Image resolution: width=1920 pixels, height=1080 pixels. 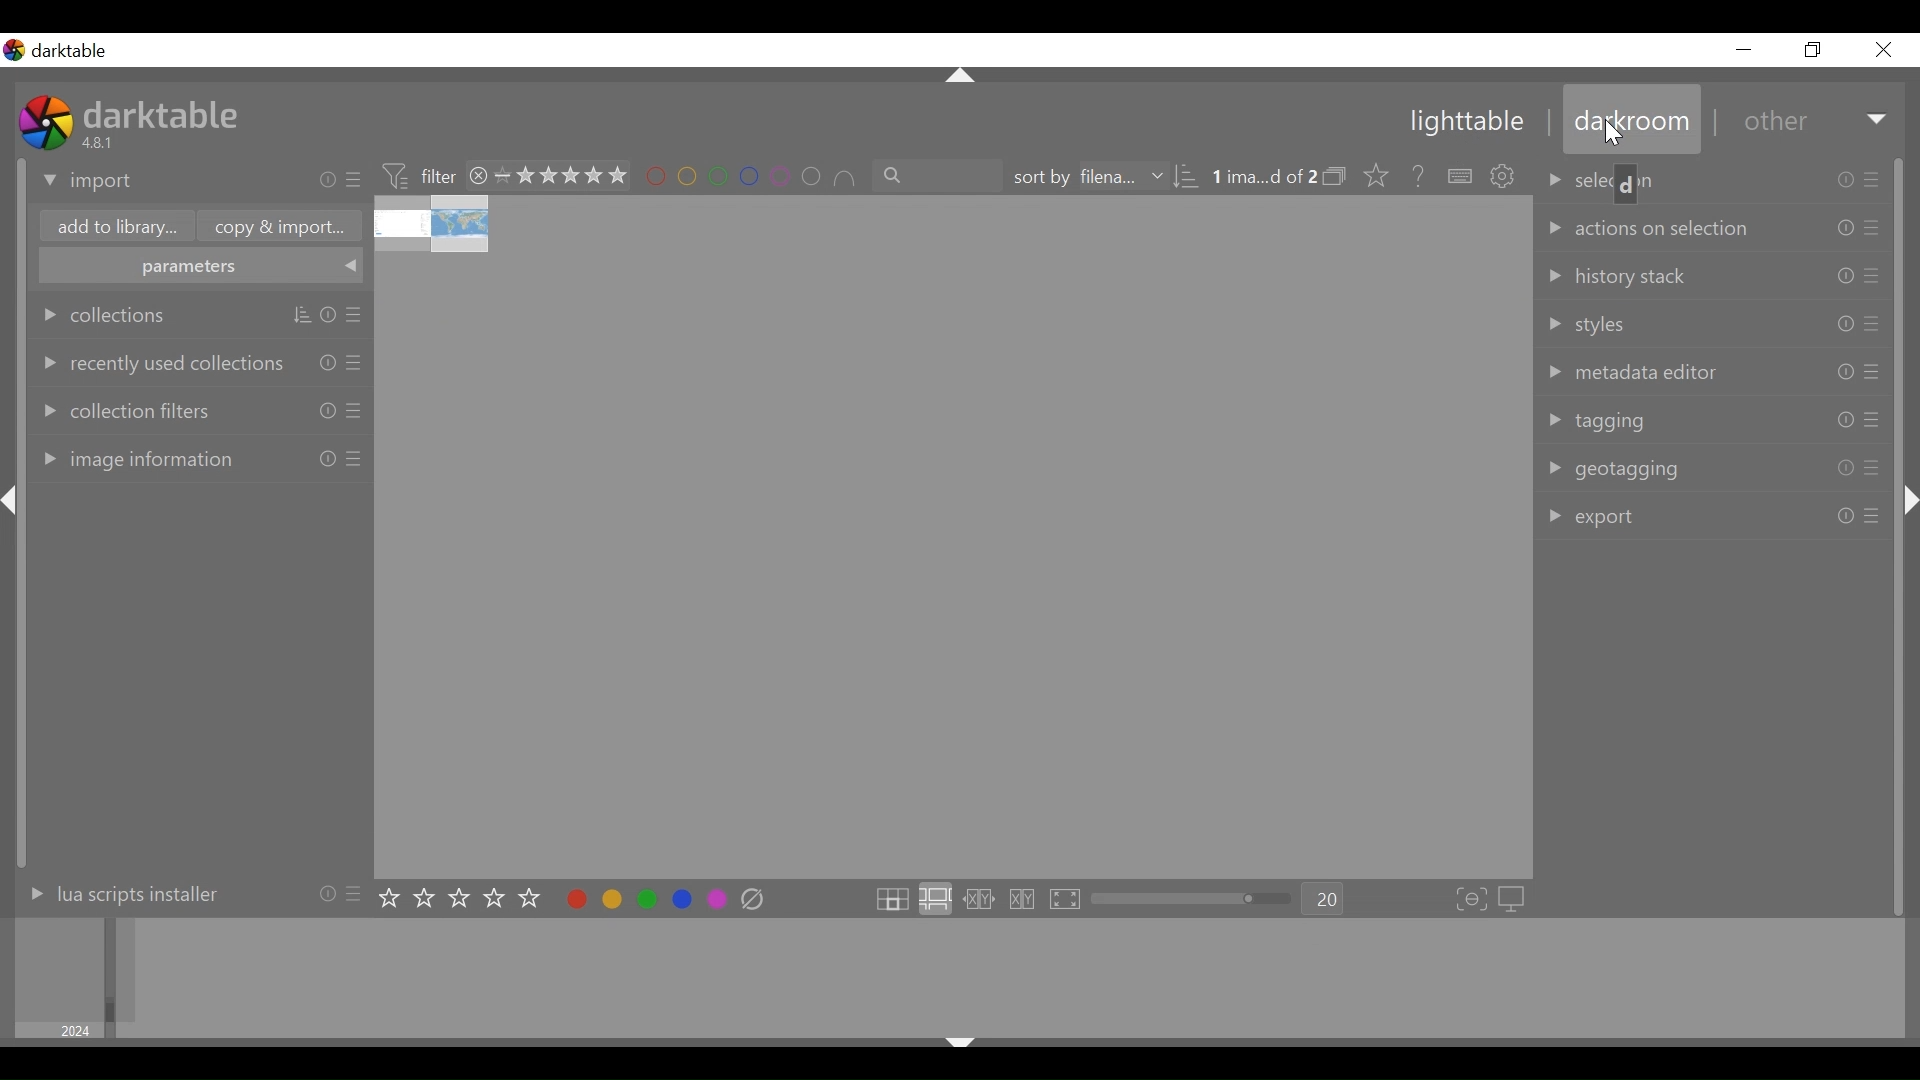 What do you see at coordinates (327, 316) in the screenshot?
I see `` at bounding box center [327, 316].